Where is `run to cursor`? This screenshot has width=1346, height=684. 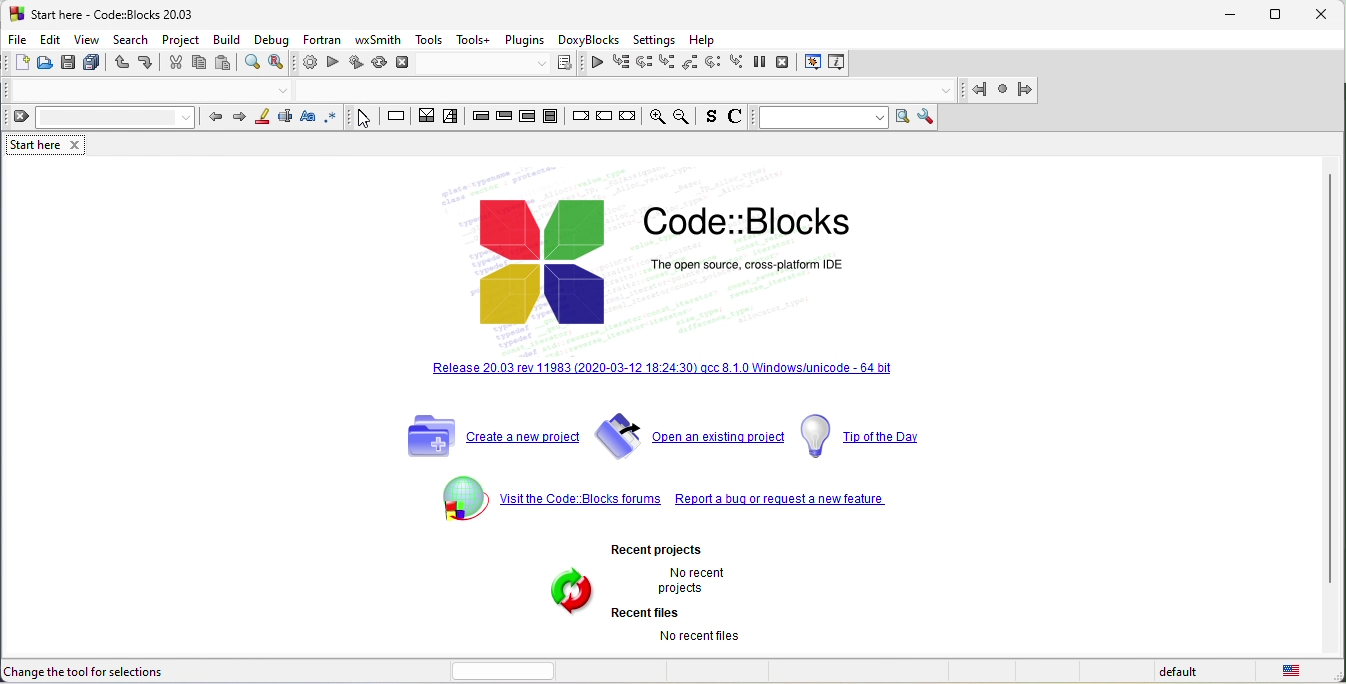
run to cursor is located at coordinates (623, 65).